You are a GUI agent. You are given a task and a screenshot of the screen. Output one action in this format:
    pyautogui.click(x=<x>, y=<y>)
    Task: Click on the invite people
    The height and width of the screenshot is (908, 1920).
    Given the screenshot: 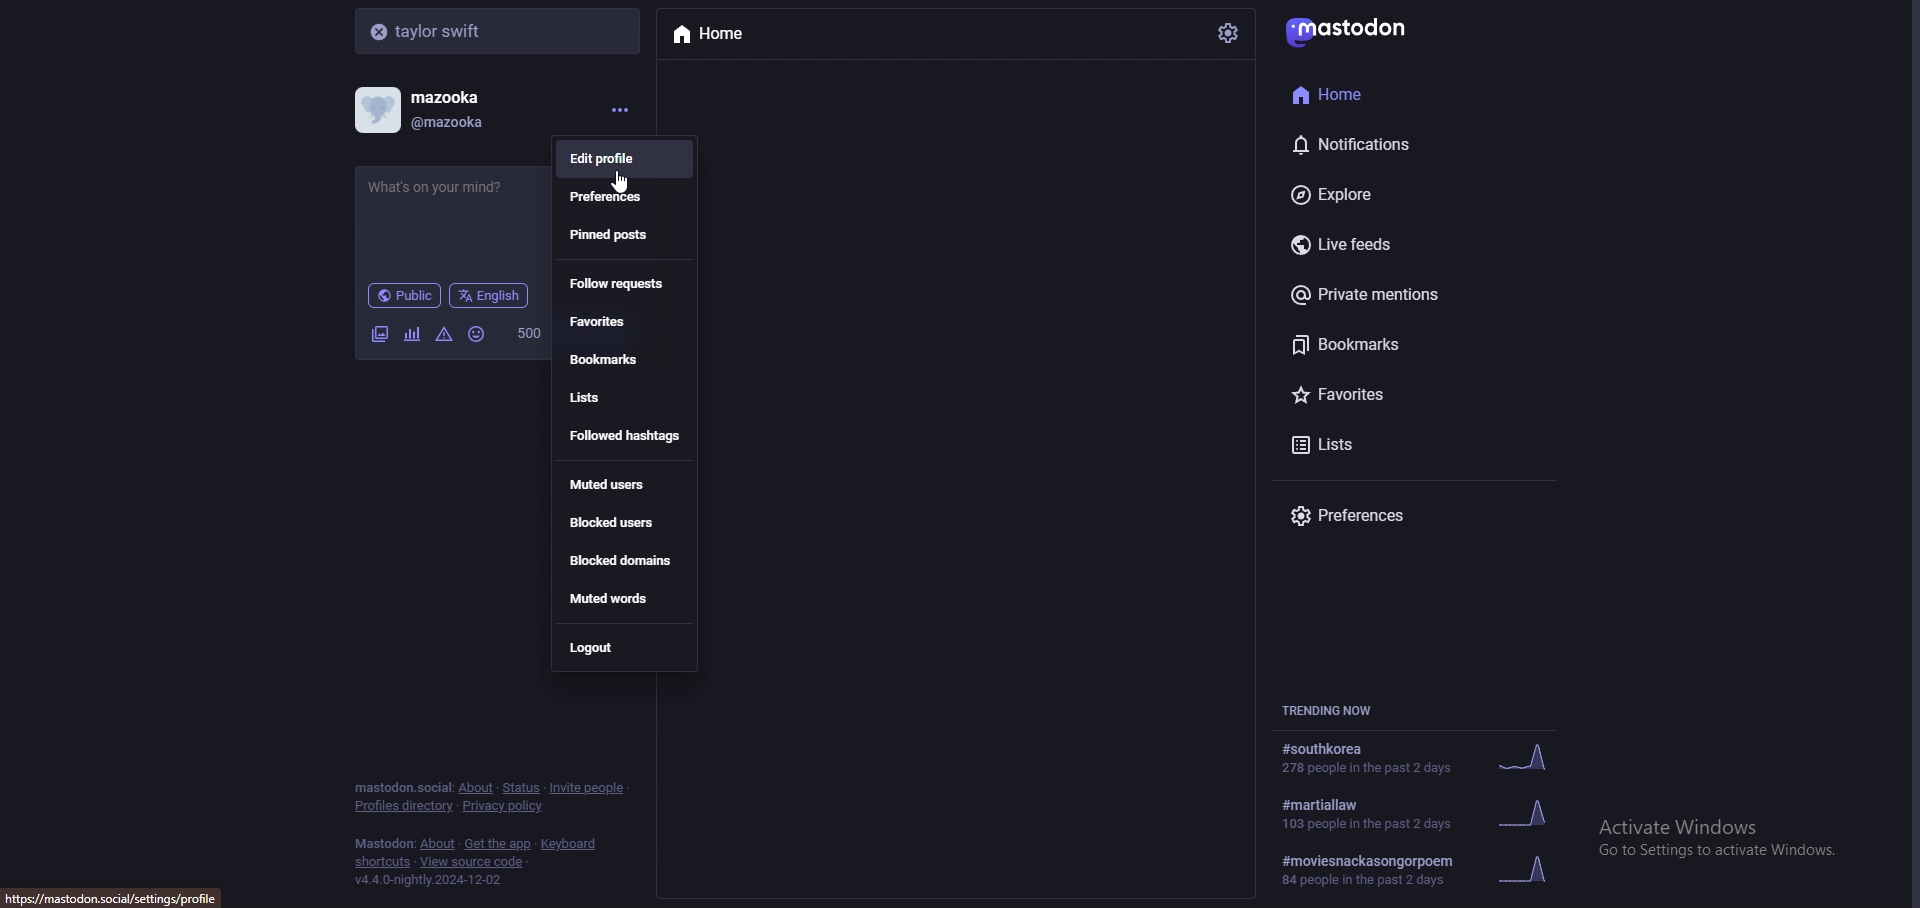 What is the action you would take?
    pyautogui.click(x=591, y=789)
    